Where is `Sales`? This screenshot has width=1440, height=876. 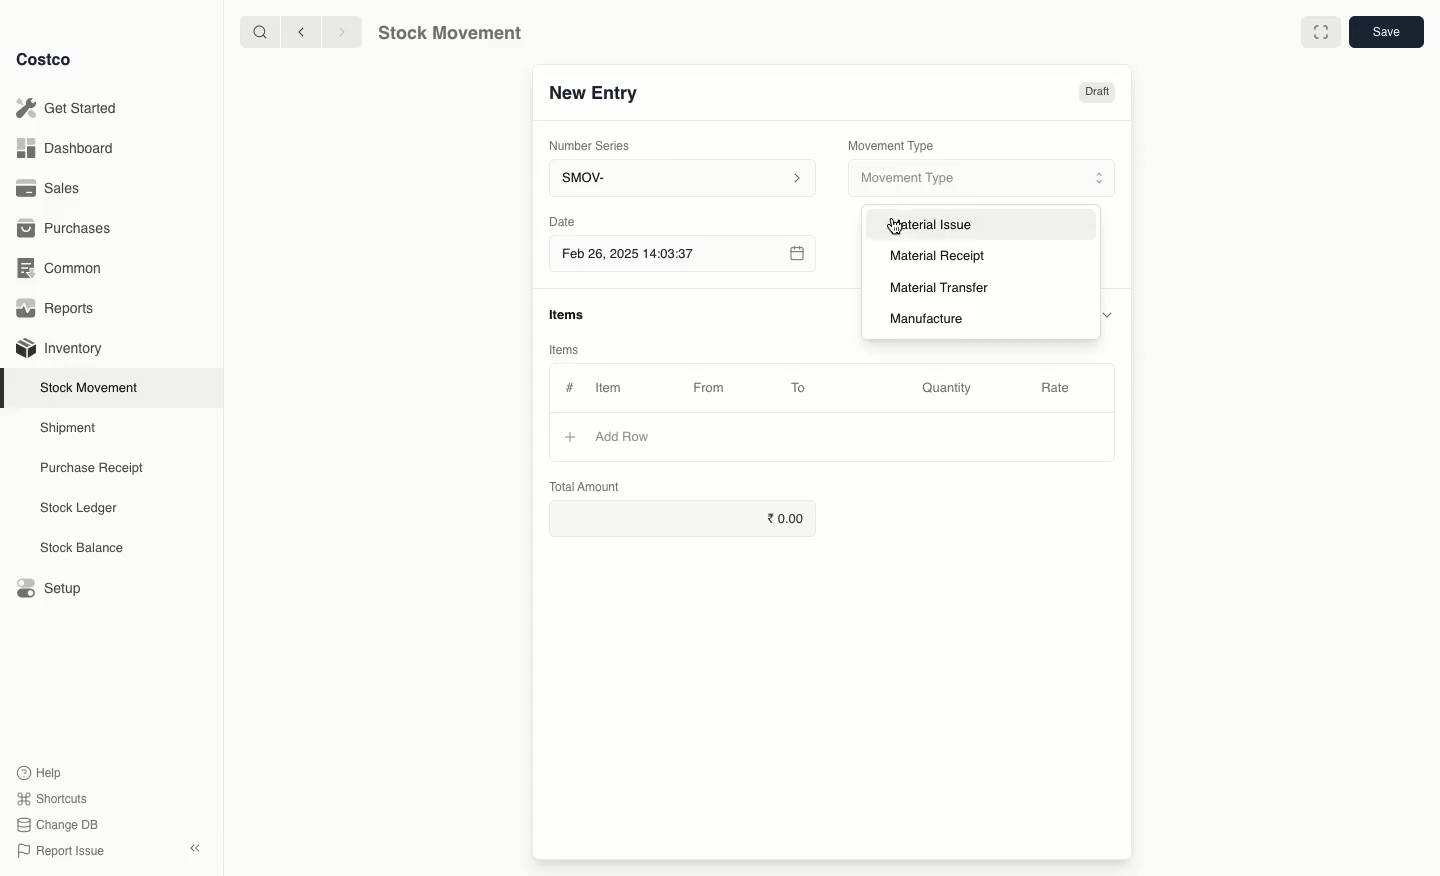
Sales is located at coordinates (51, 187).